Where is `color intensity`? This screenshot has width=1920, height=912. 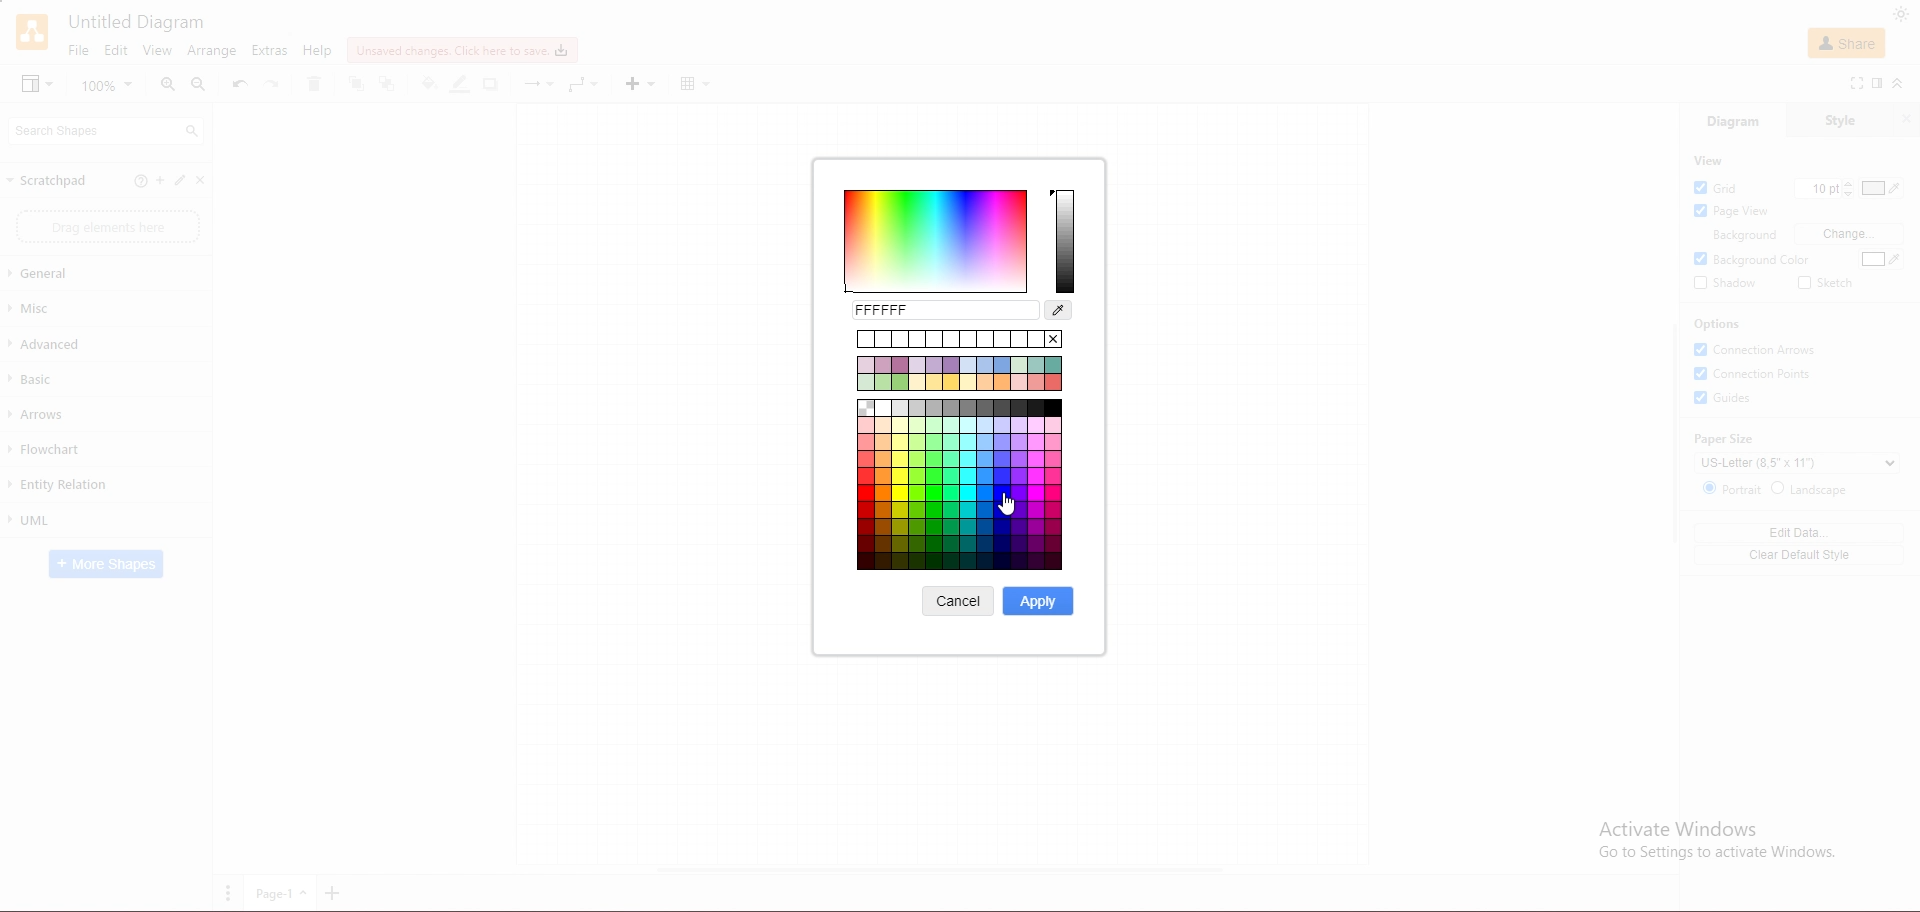 color intensity is located at coordinates (1066, 242).